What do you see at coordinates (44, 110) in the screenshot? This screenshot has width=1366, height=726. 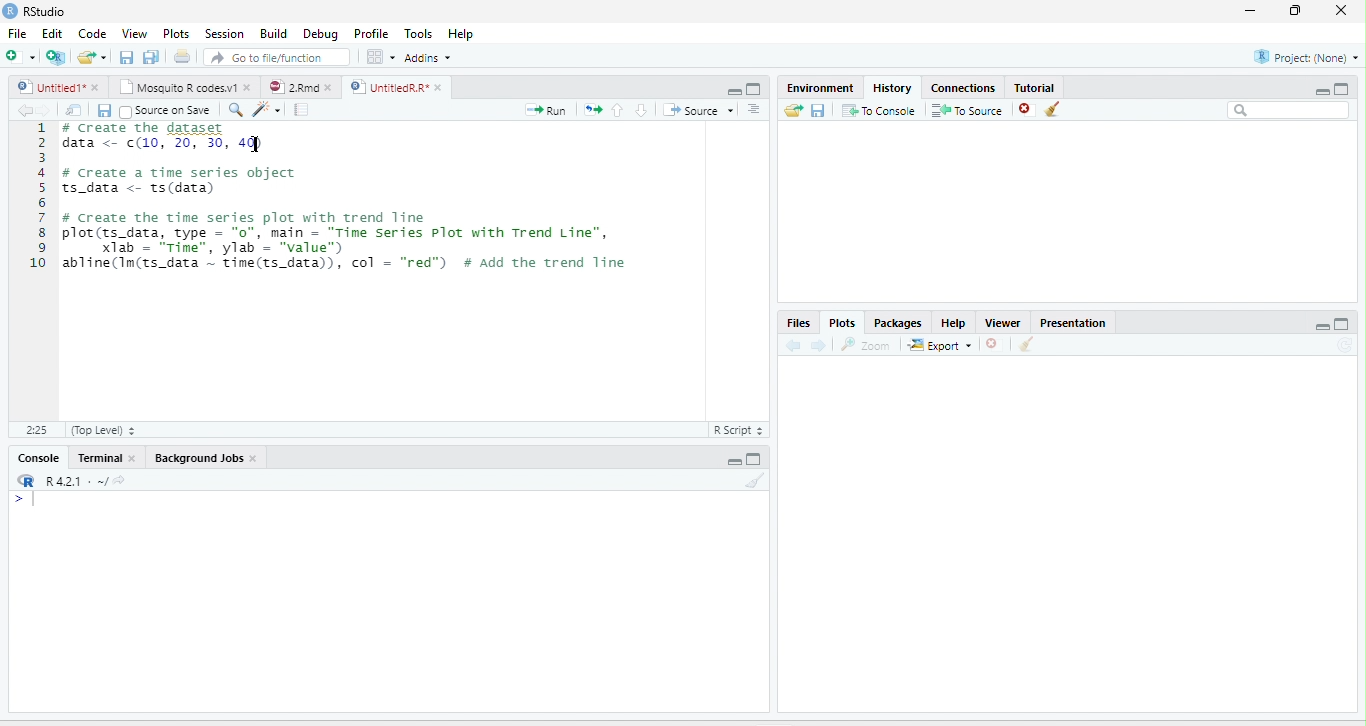 I see `Go forward to next source location` at bounding box center [44, 110].